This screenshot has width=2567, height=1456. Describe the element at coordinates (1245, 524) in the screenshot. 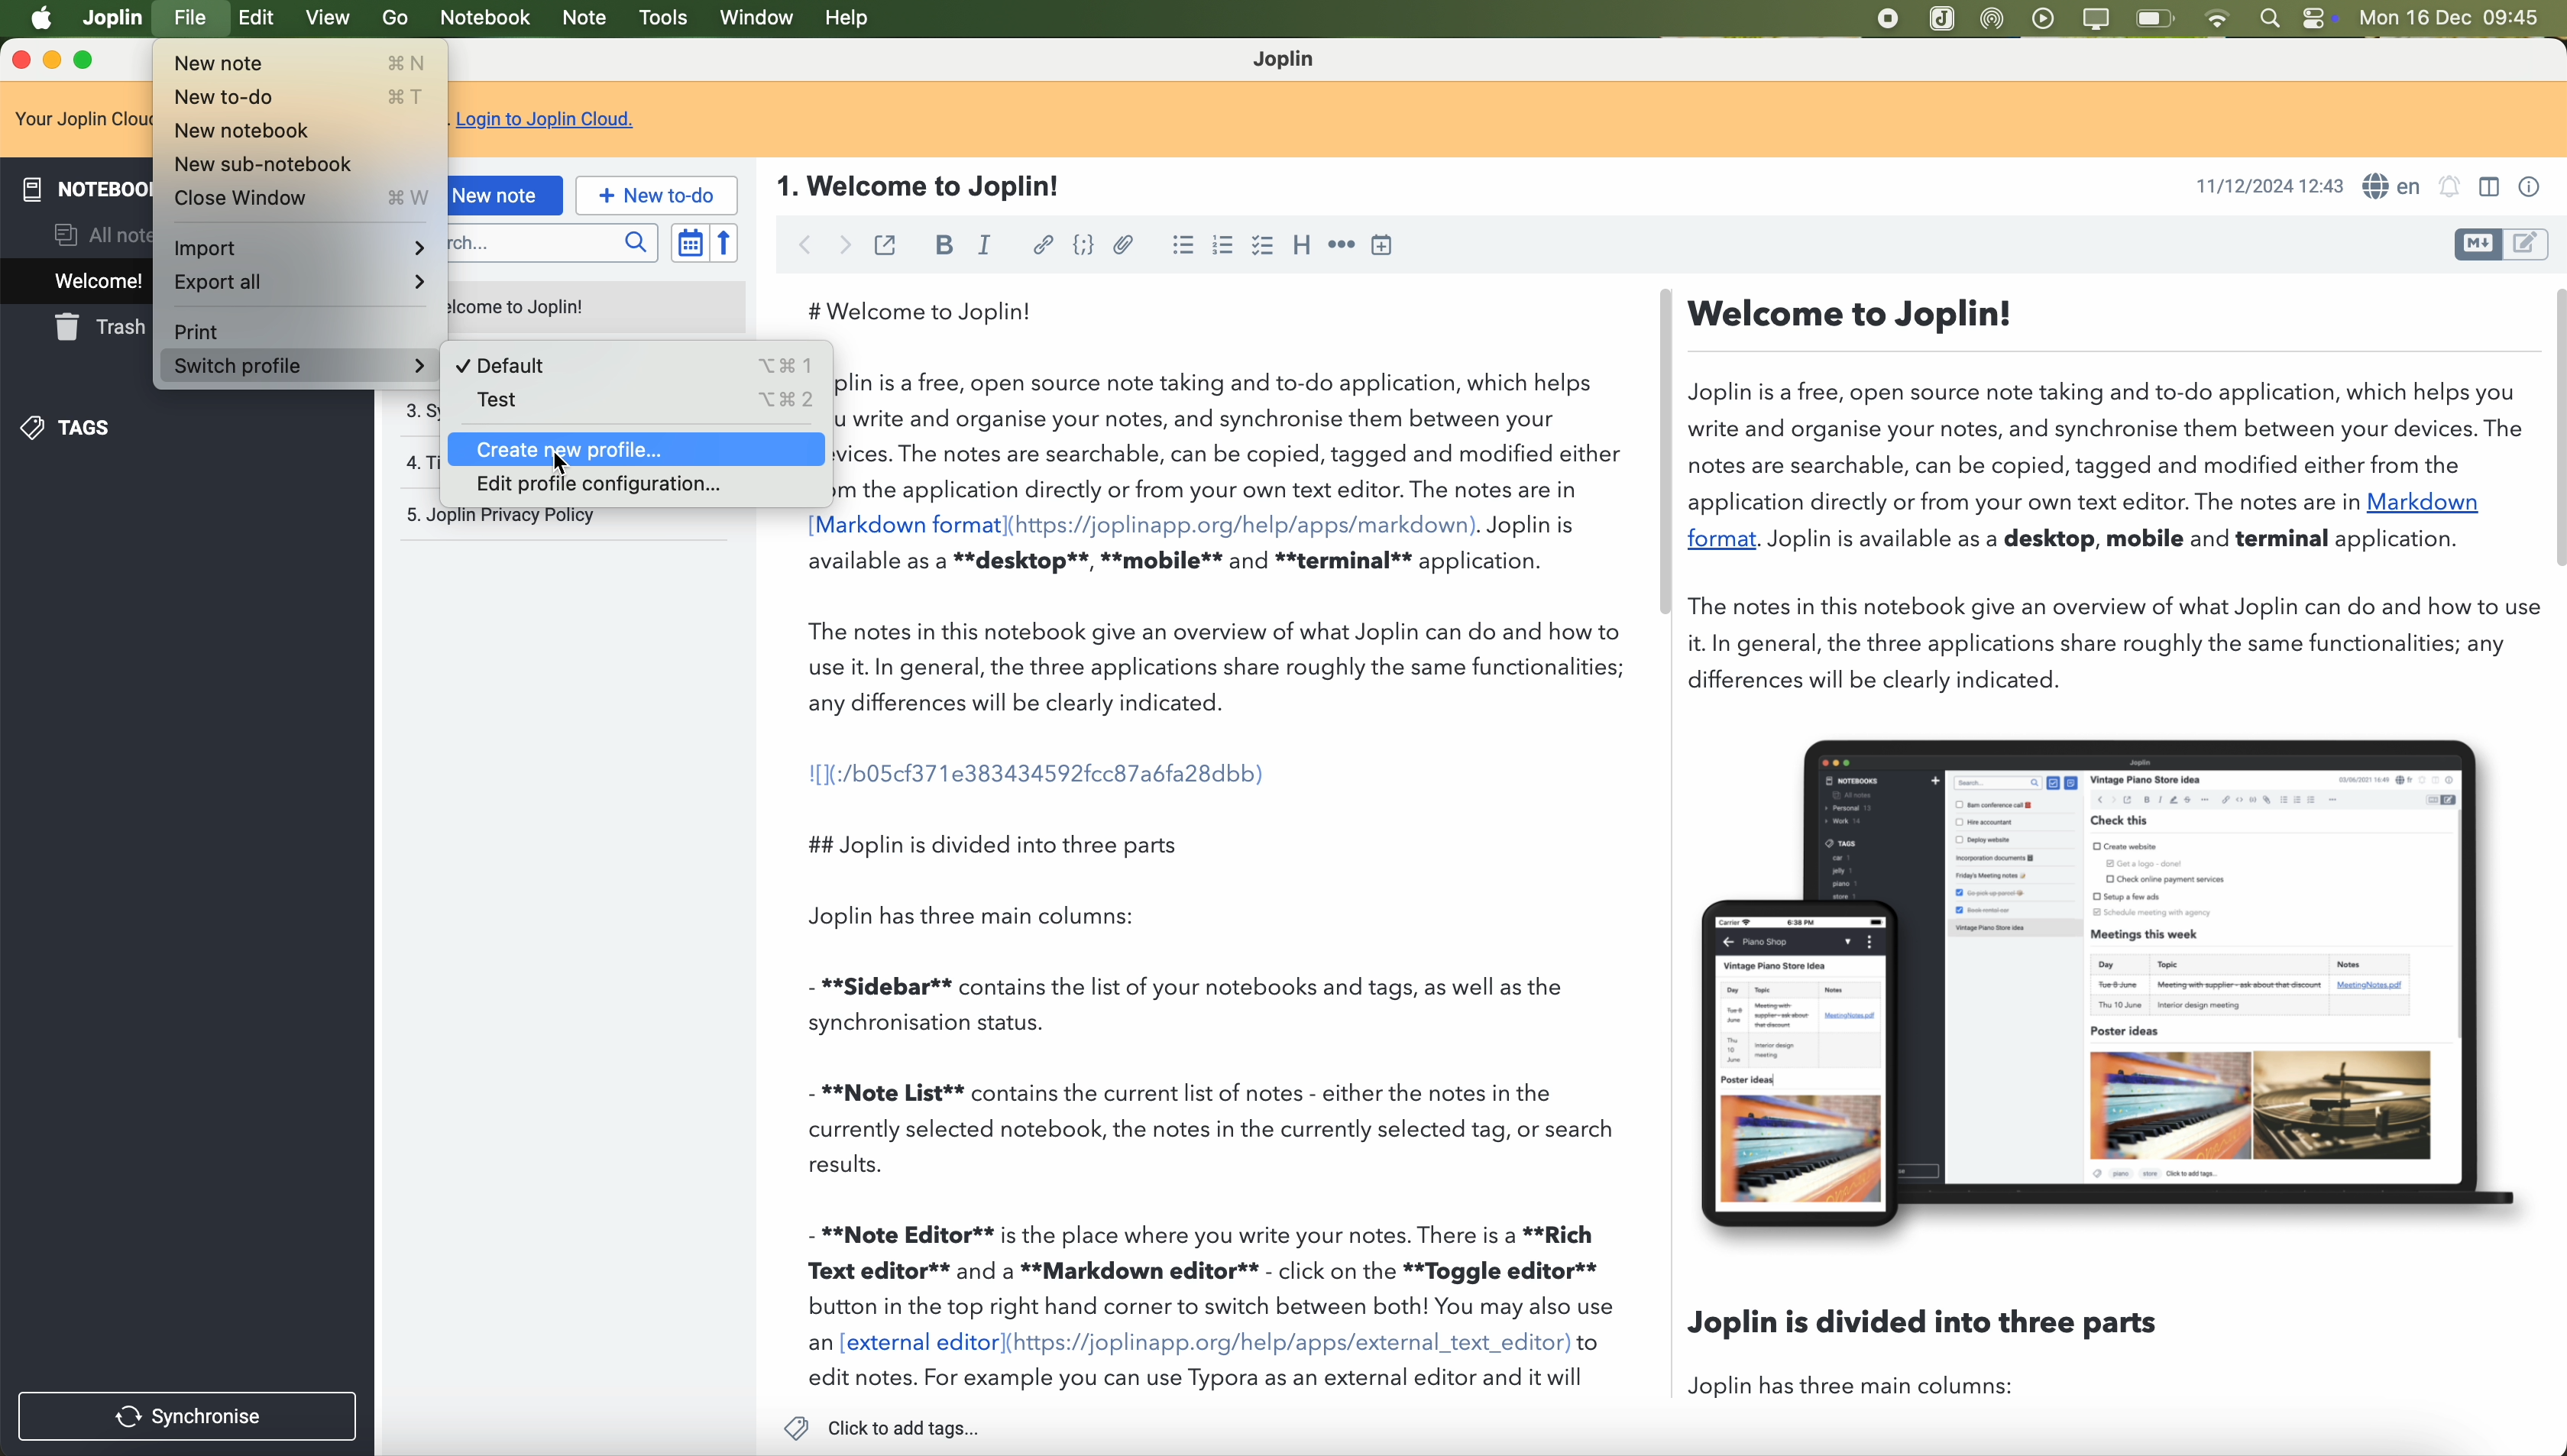

I see `(https://joplinapp.org/help/apps/markdown)` at that location.